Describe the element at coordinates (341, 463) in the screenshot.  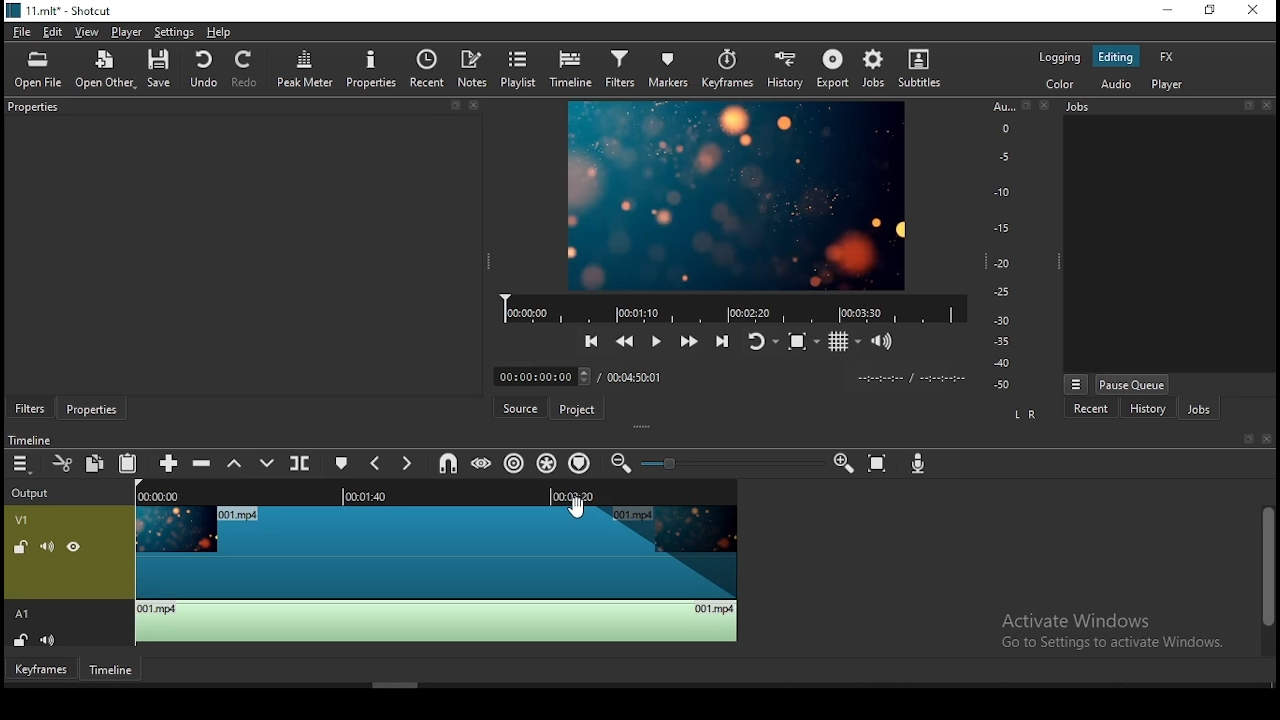
I see `create/edit marker` at that location.